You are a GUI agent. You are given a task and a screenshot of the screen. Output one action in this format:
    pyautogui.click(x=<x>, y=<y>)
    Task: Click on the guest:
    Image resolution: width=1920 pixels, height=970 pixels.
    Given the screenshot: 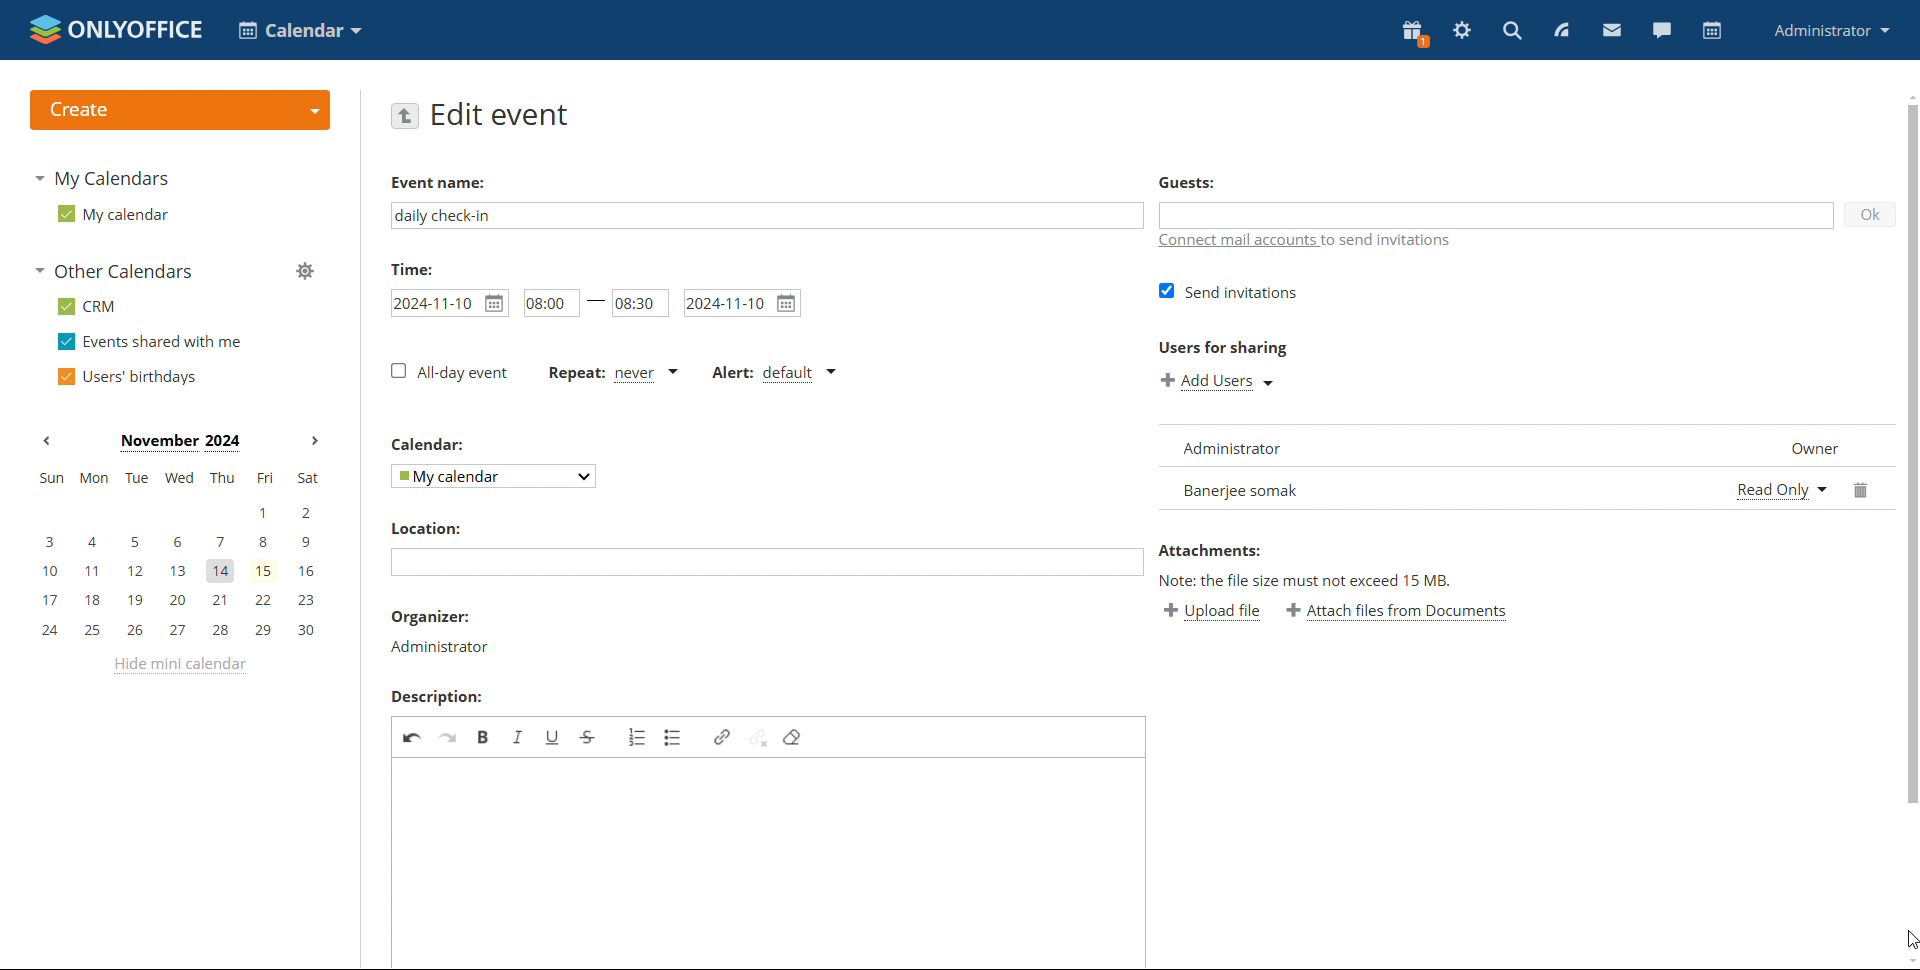 What is the action you would take?
    pyautogui.click(x=1227, y=186)
    